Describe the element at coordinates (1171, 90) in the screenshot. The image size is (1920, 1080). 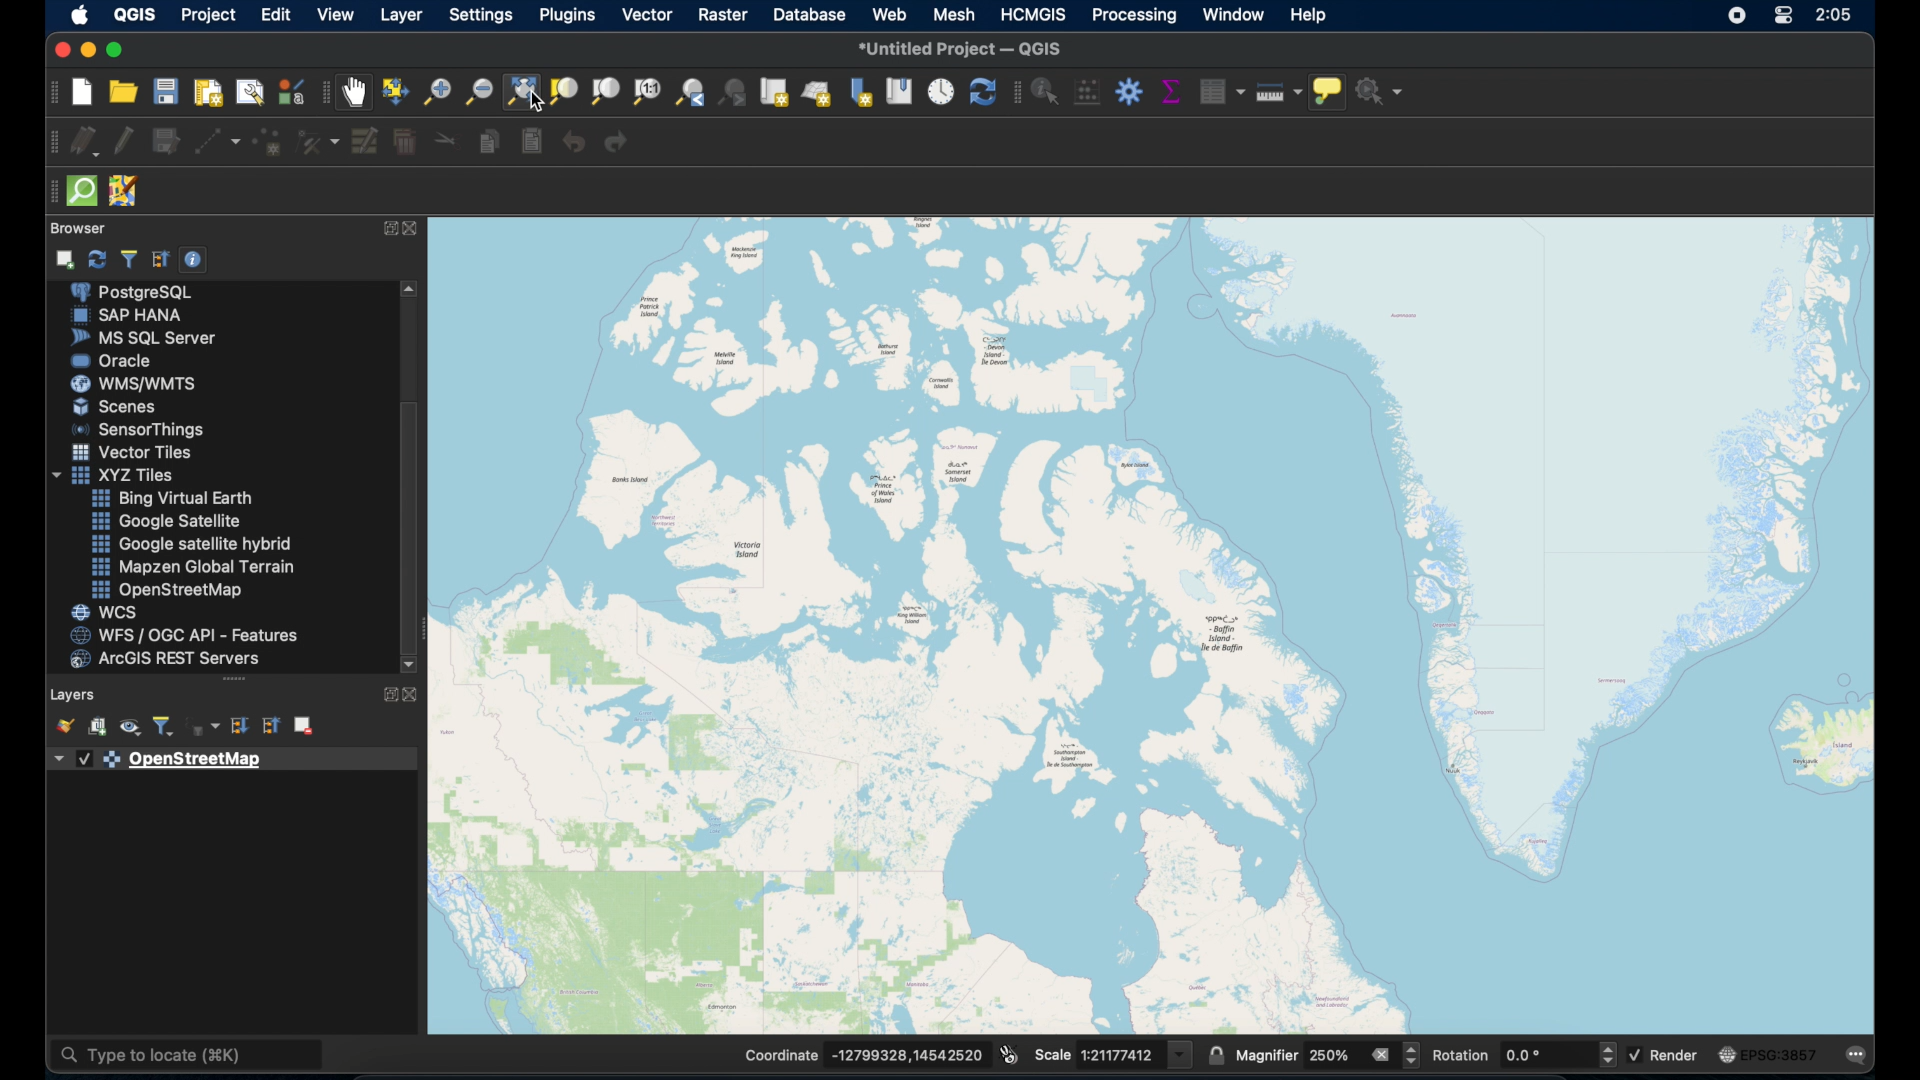
I see `show  statistical summary` at that location.